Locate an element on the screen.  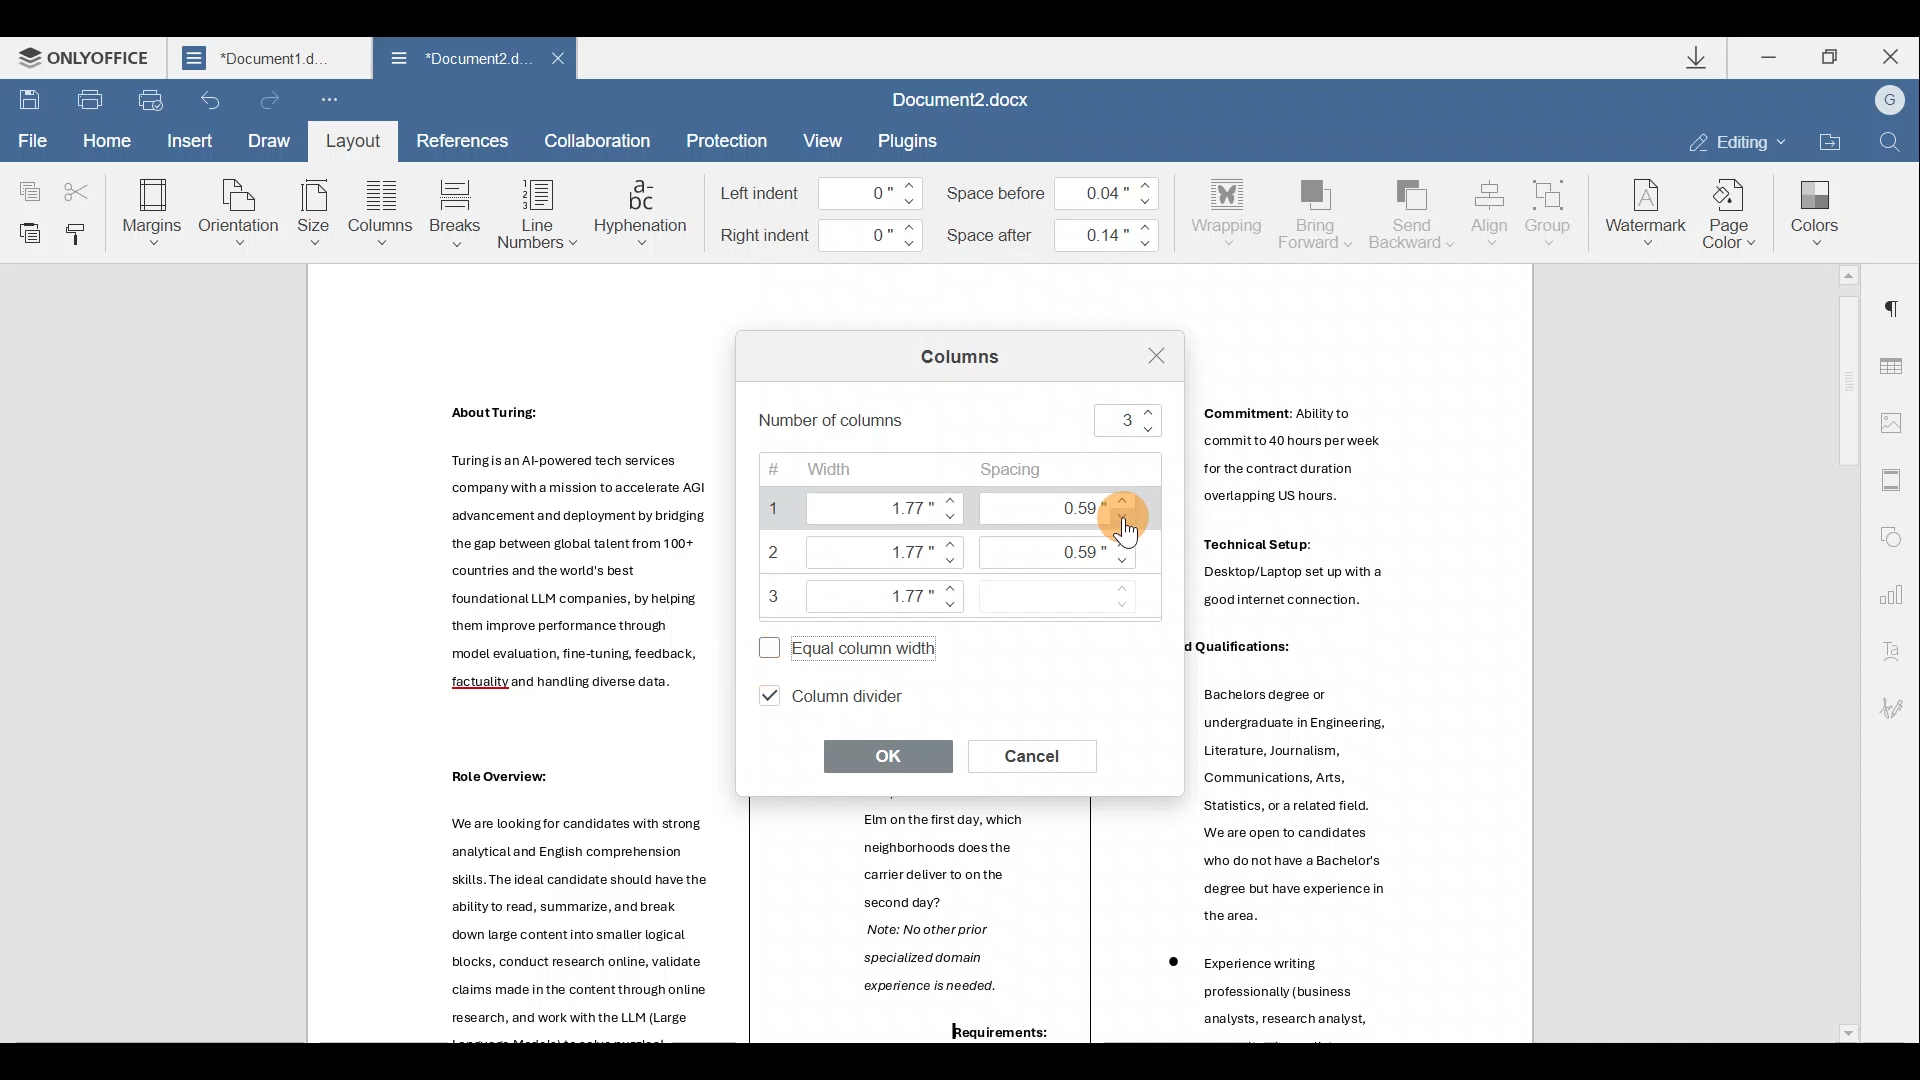
Plugin is located at coordinates (919, 140).